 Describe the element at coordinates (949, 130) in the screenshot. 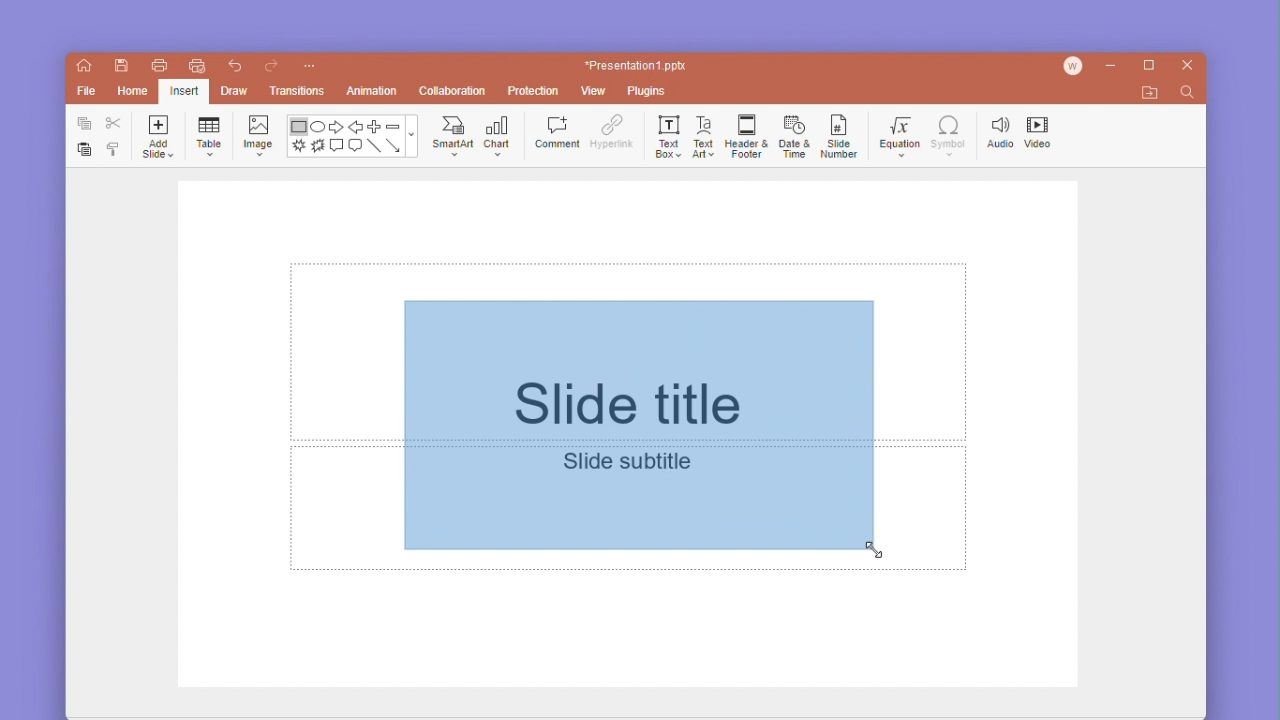

I see `symbol` at that location.